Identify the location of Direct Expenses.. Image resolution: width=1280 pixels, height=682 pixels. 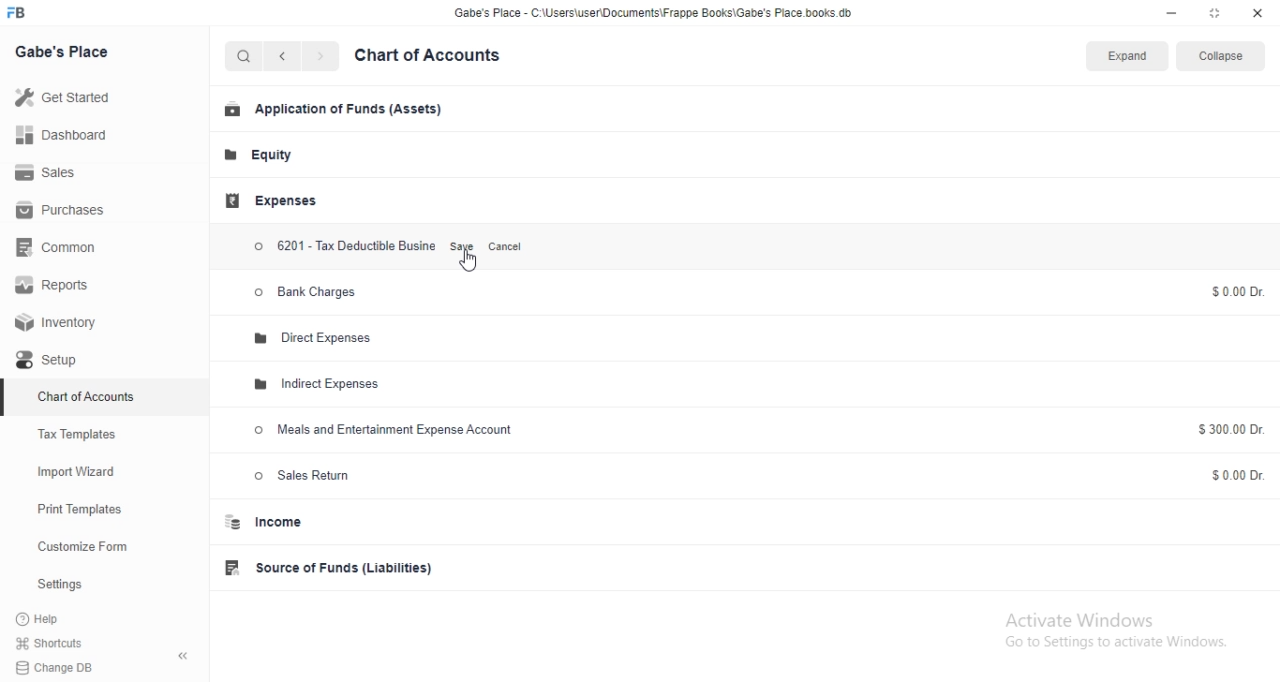
(326, 338).